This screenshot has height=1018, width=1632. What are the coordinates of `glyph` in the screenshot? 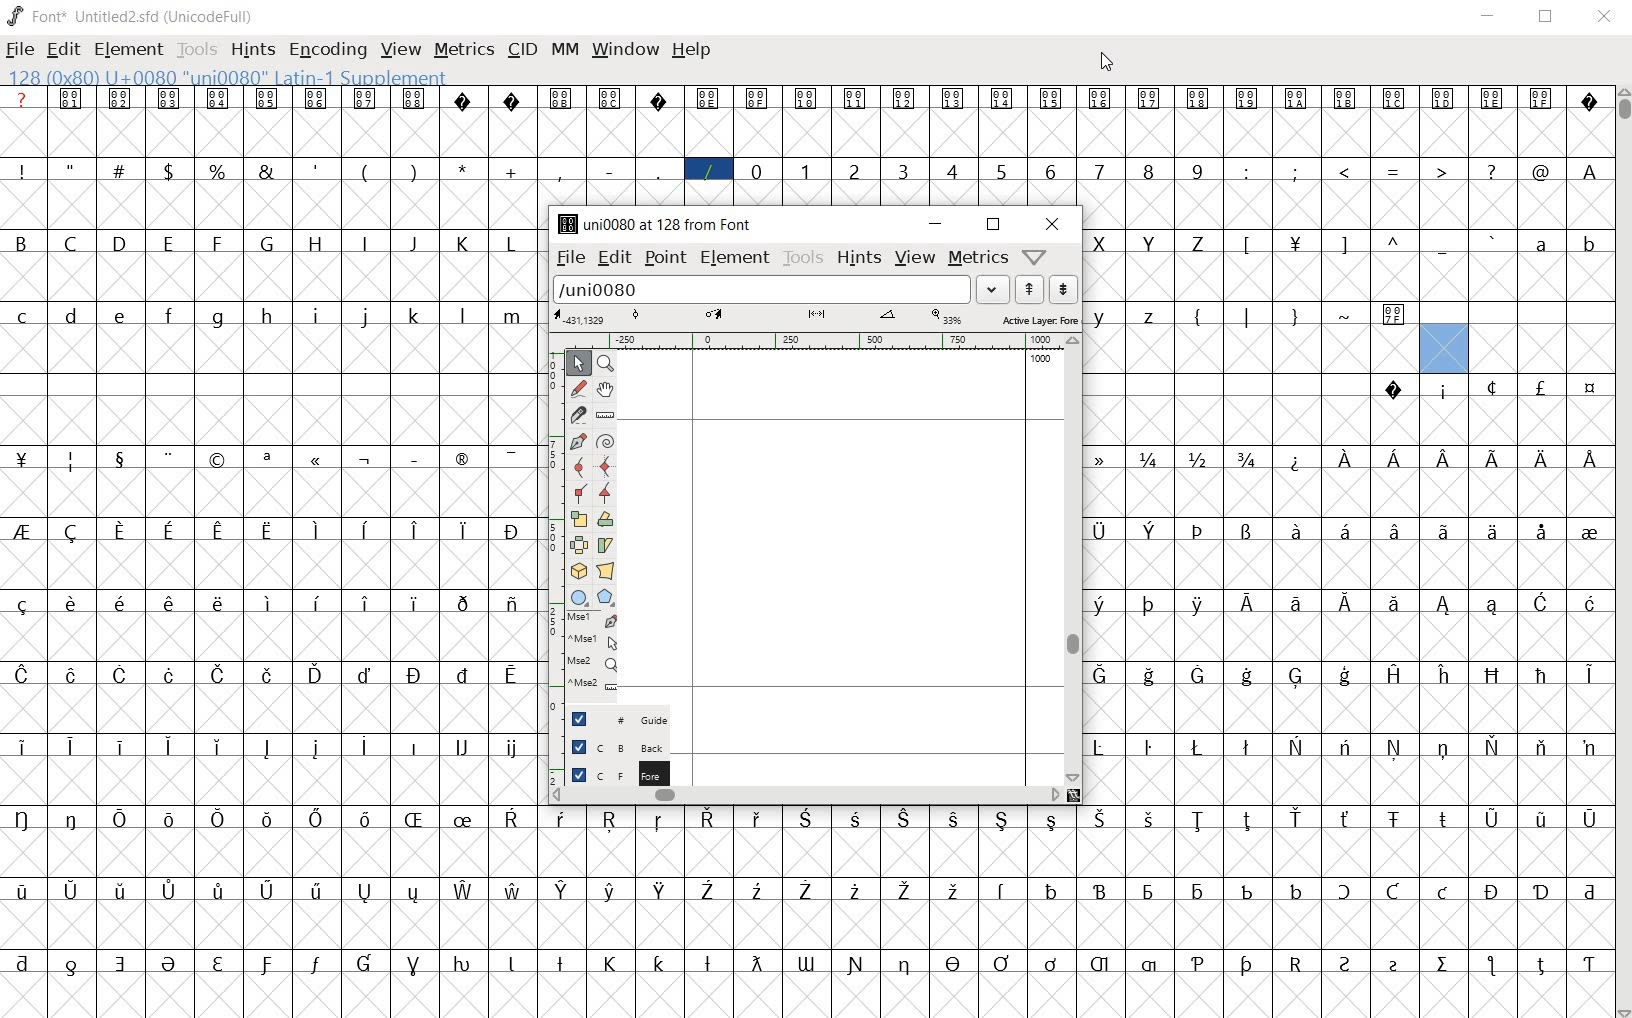 It's located at (1542, 747).